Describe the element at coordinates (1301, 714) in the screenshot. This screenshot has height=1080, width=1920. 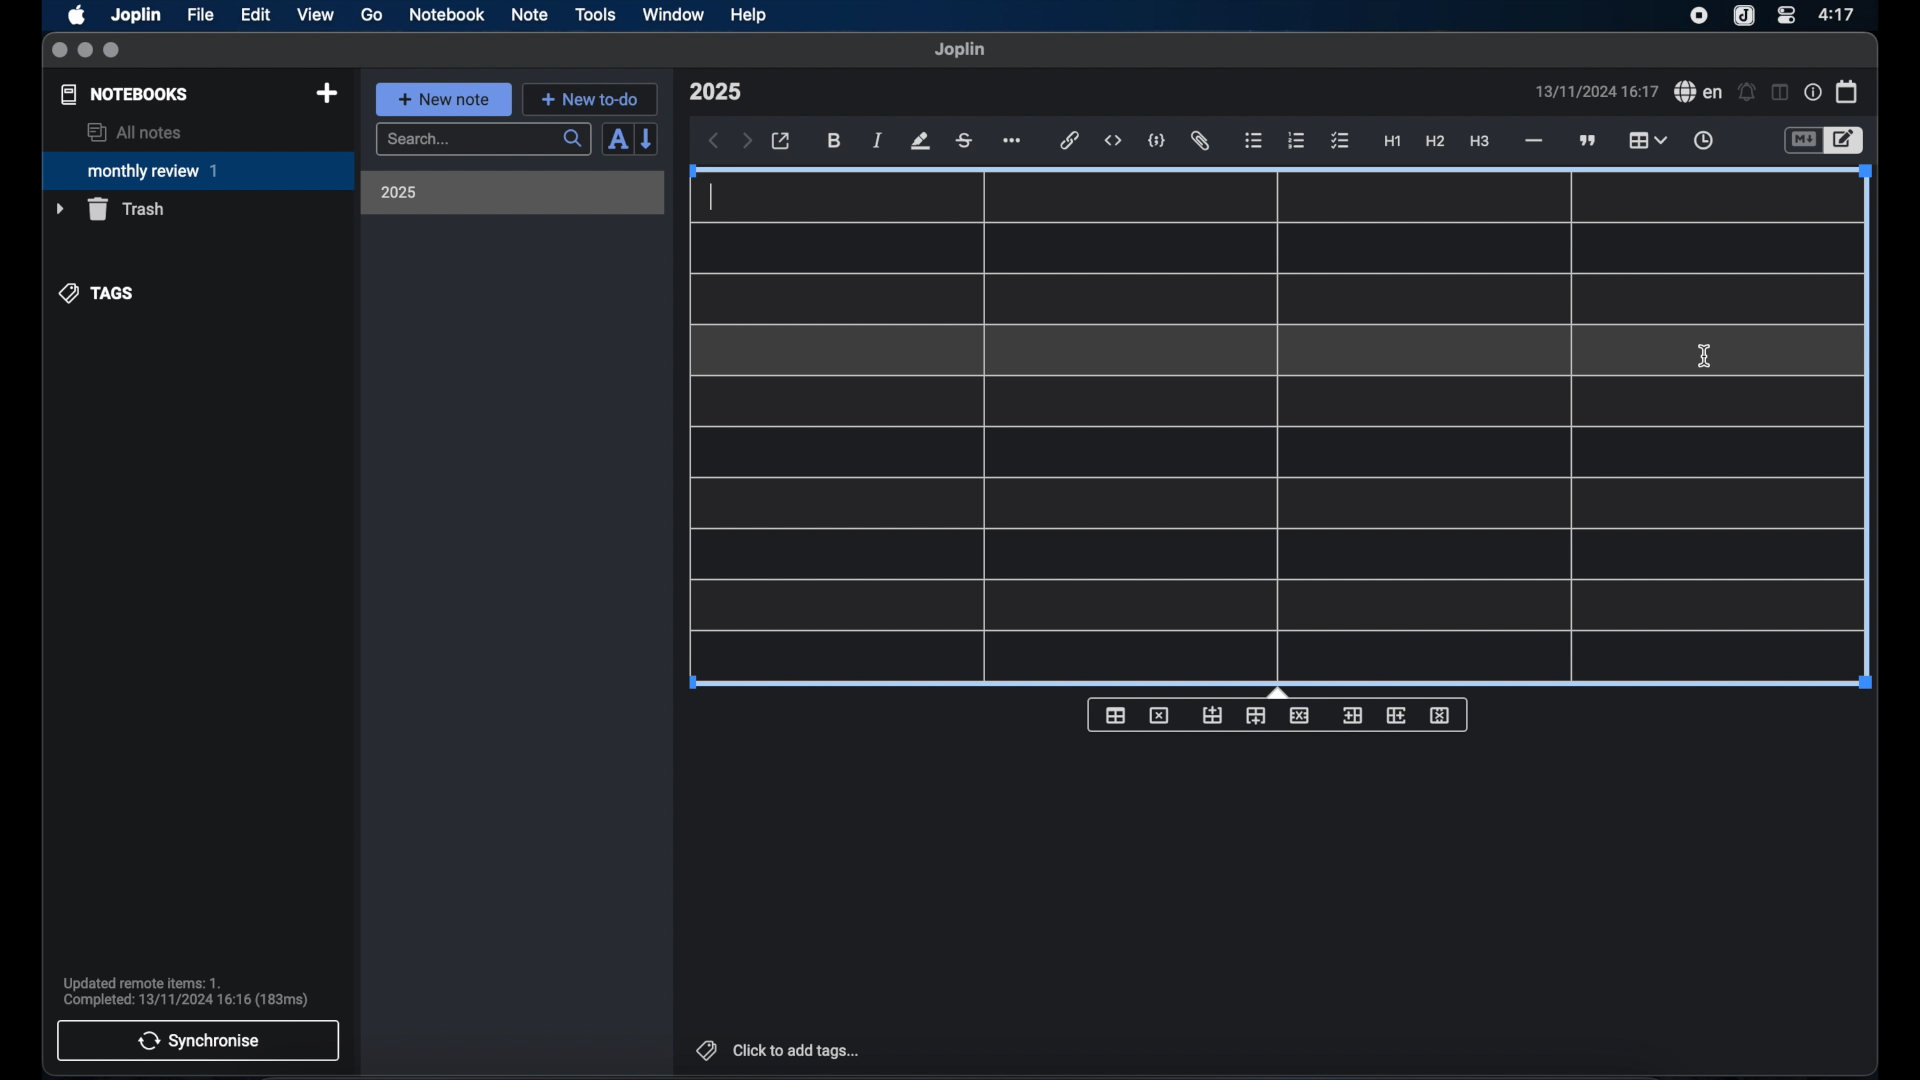
I see `delete row` at that location.